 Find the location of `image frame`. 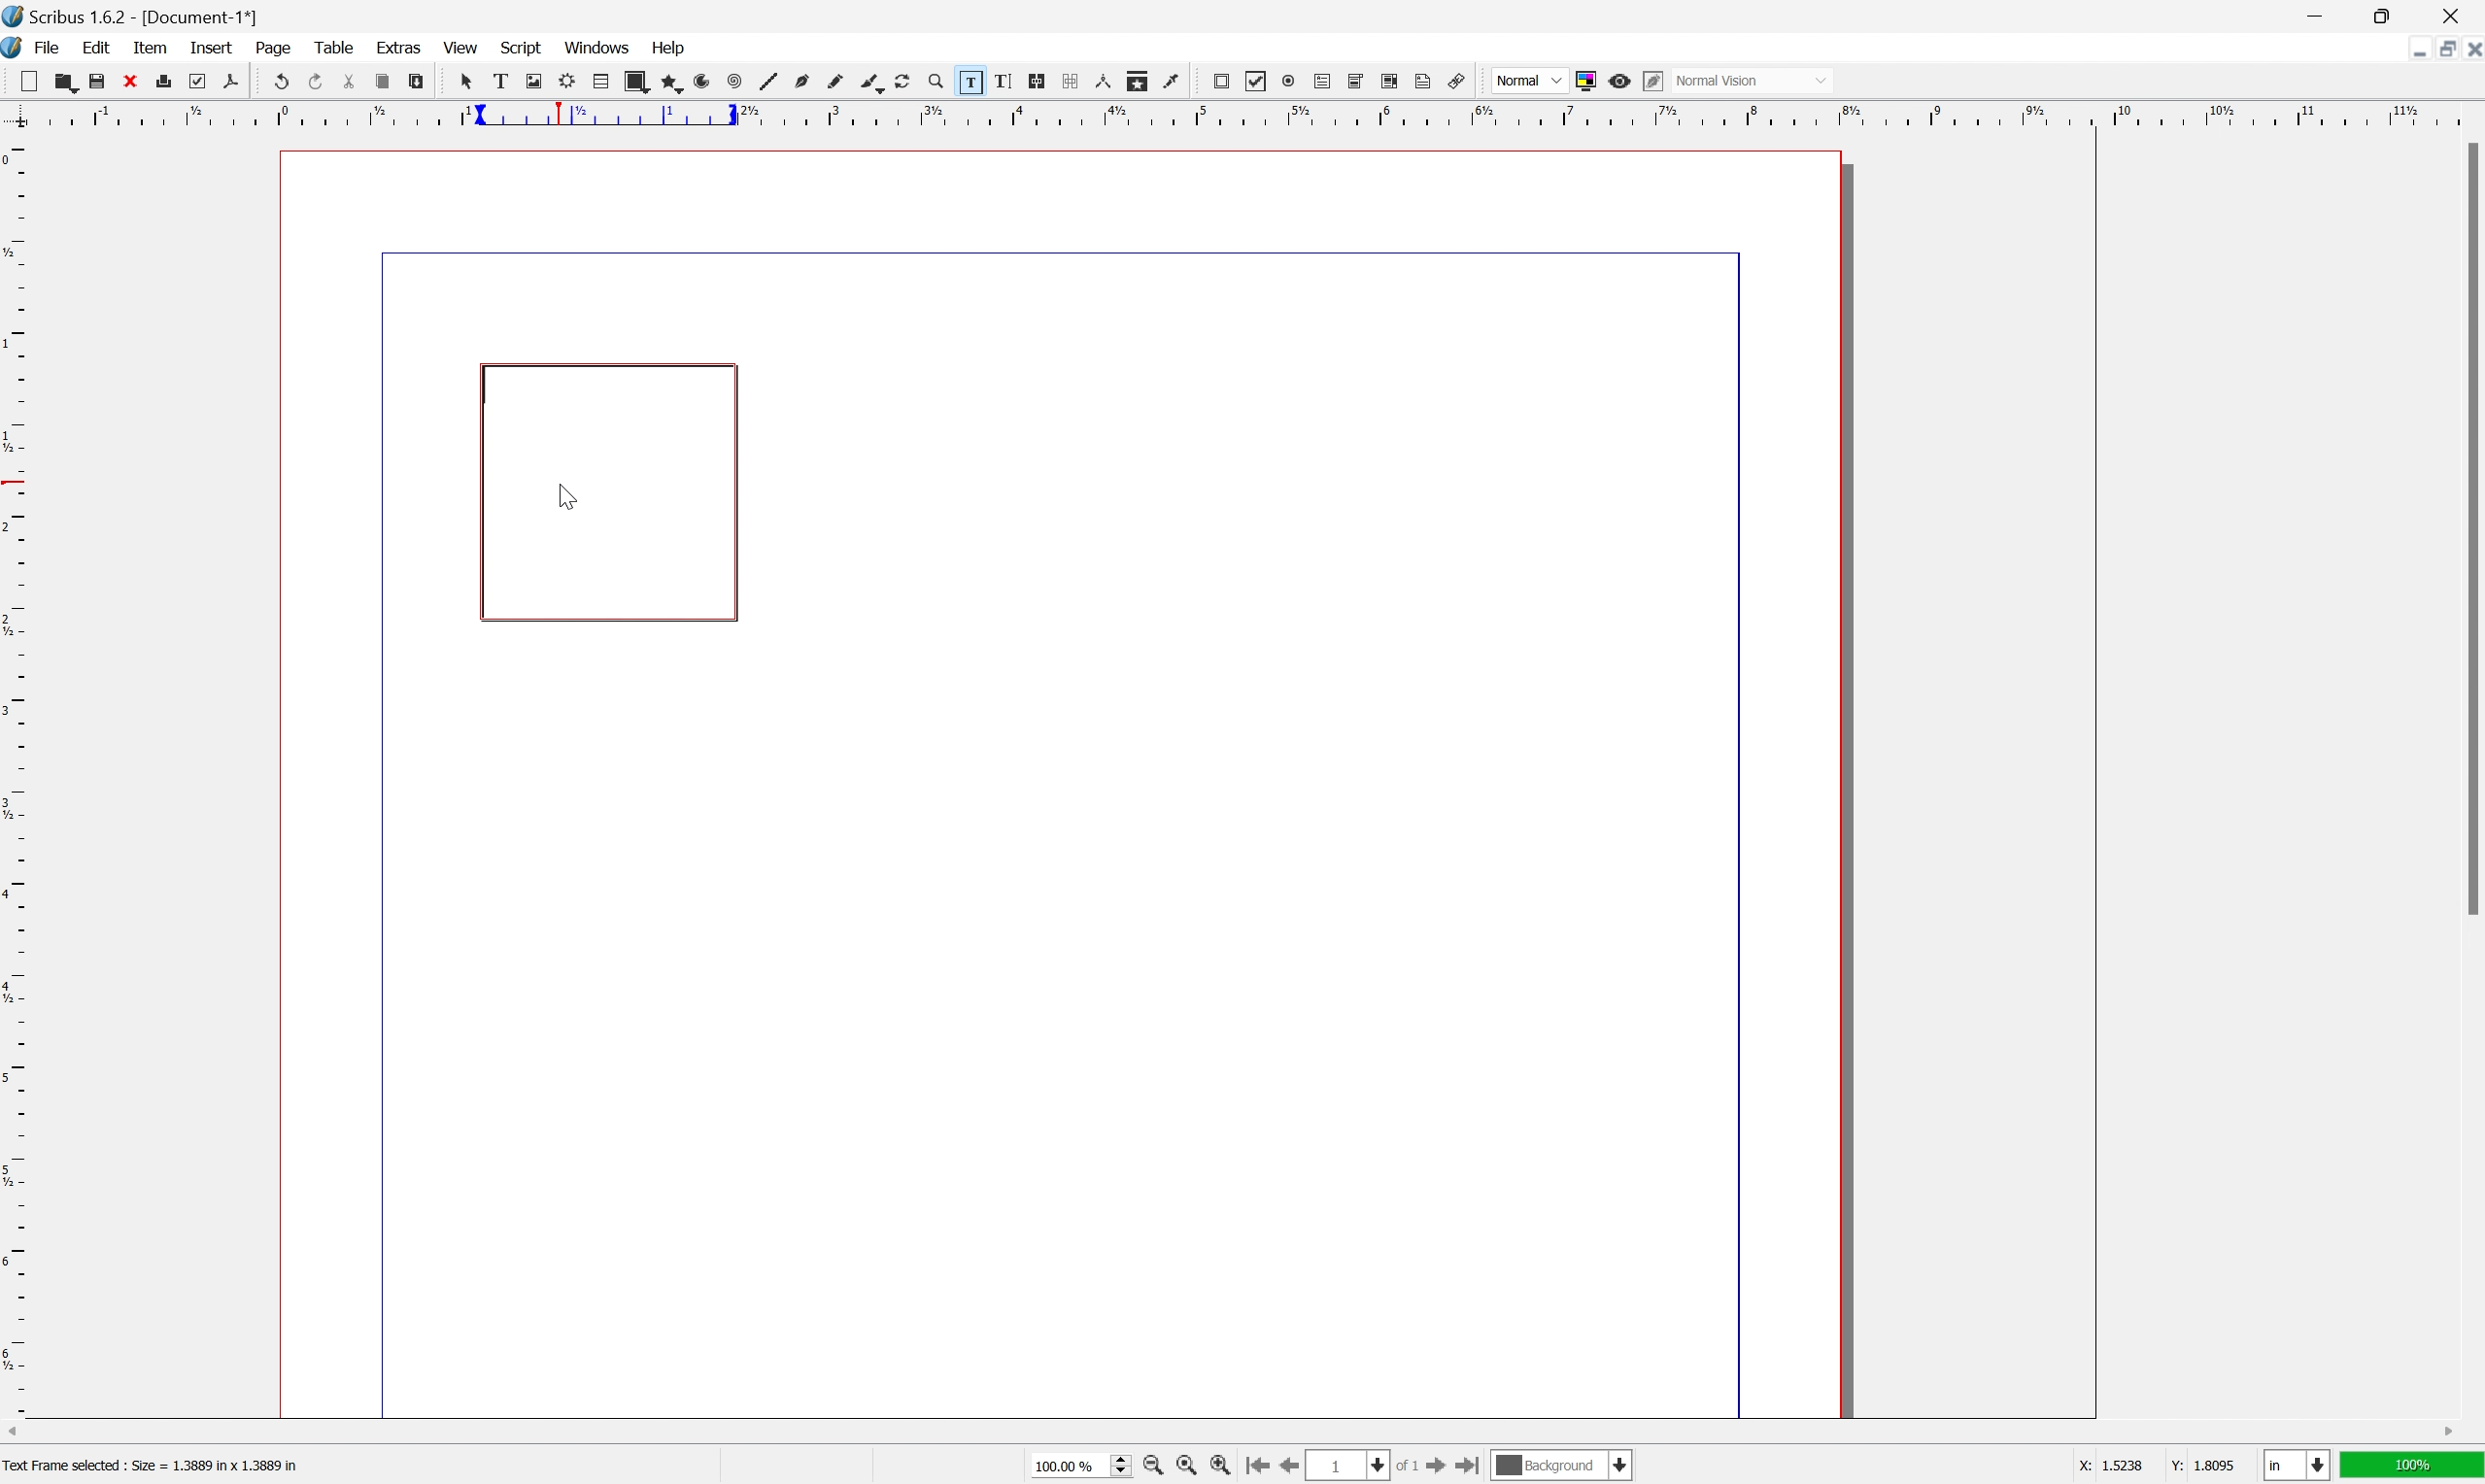

image frame is located at coordinates (532, 81).